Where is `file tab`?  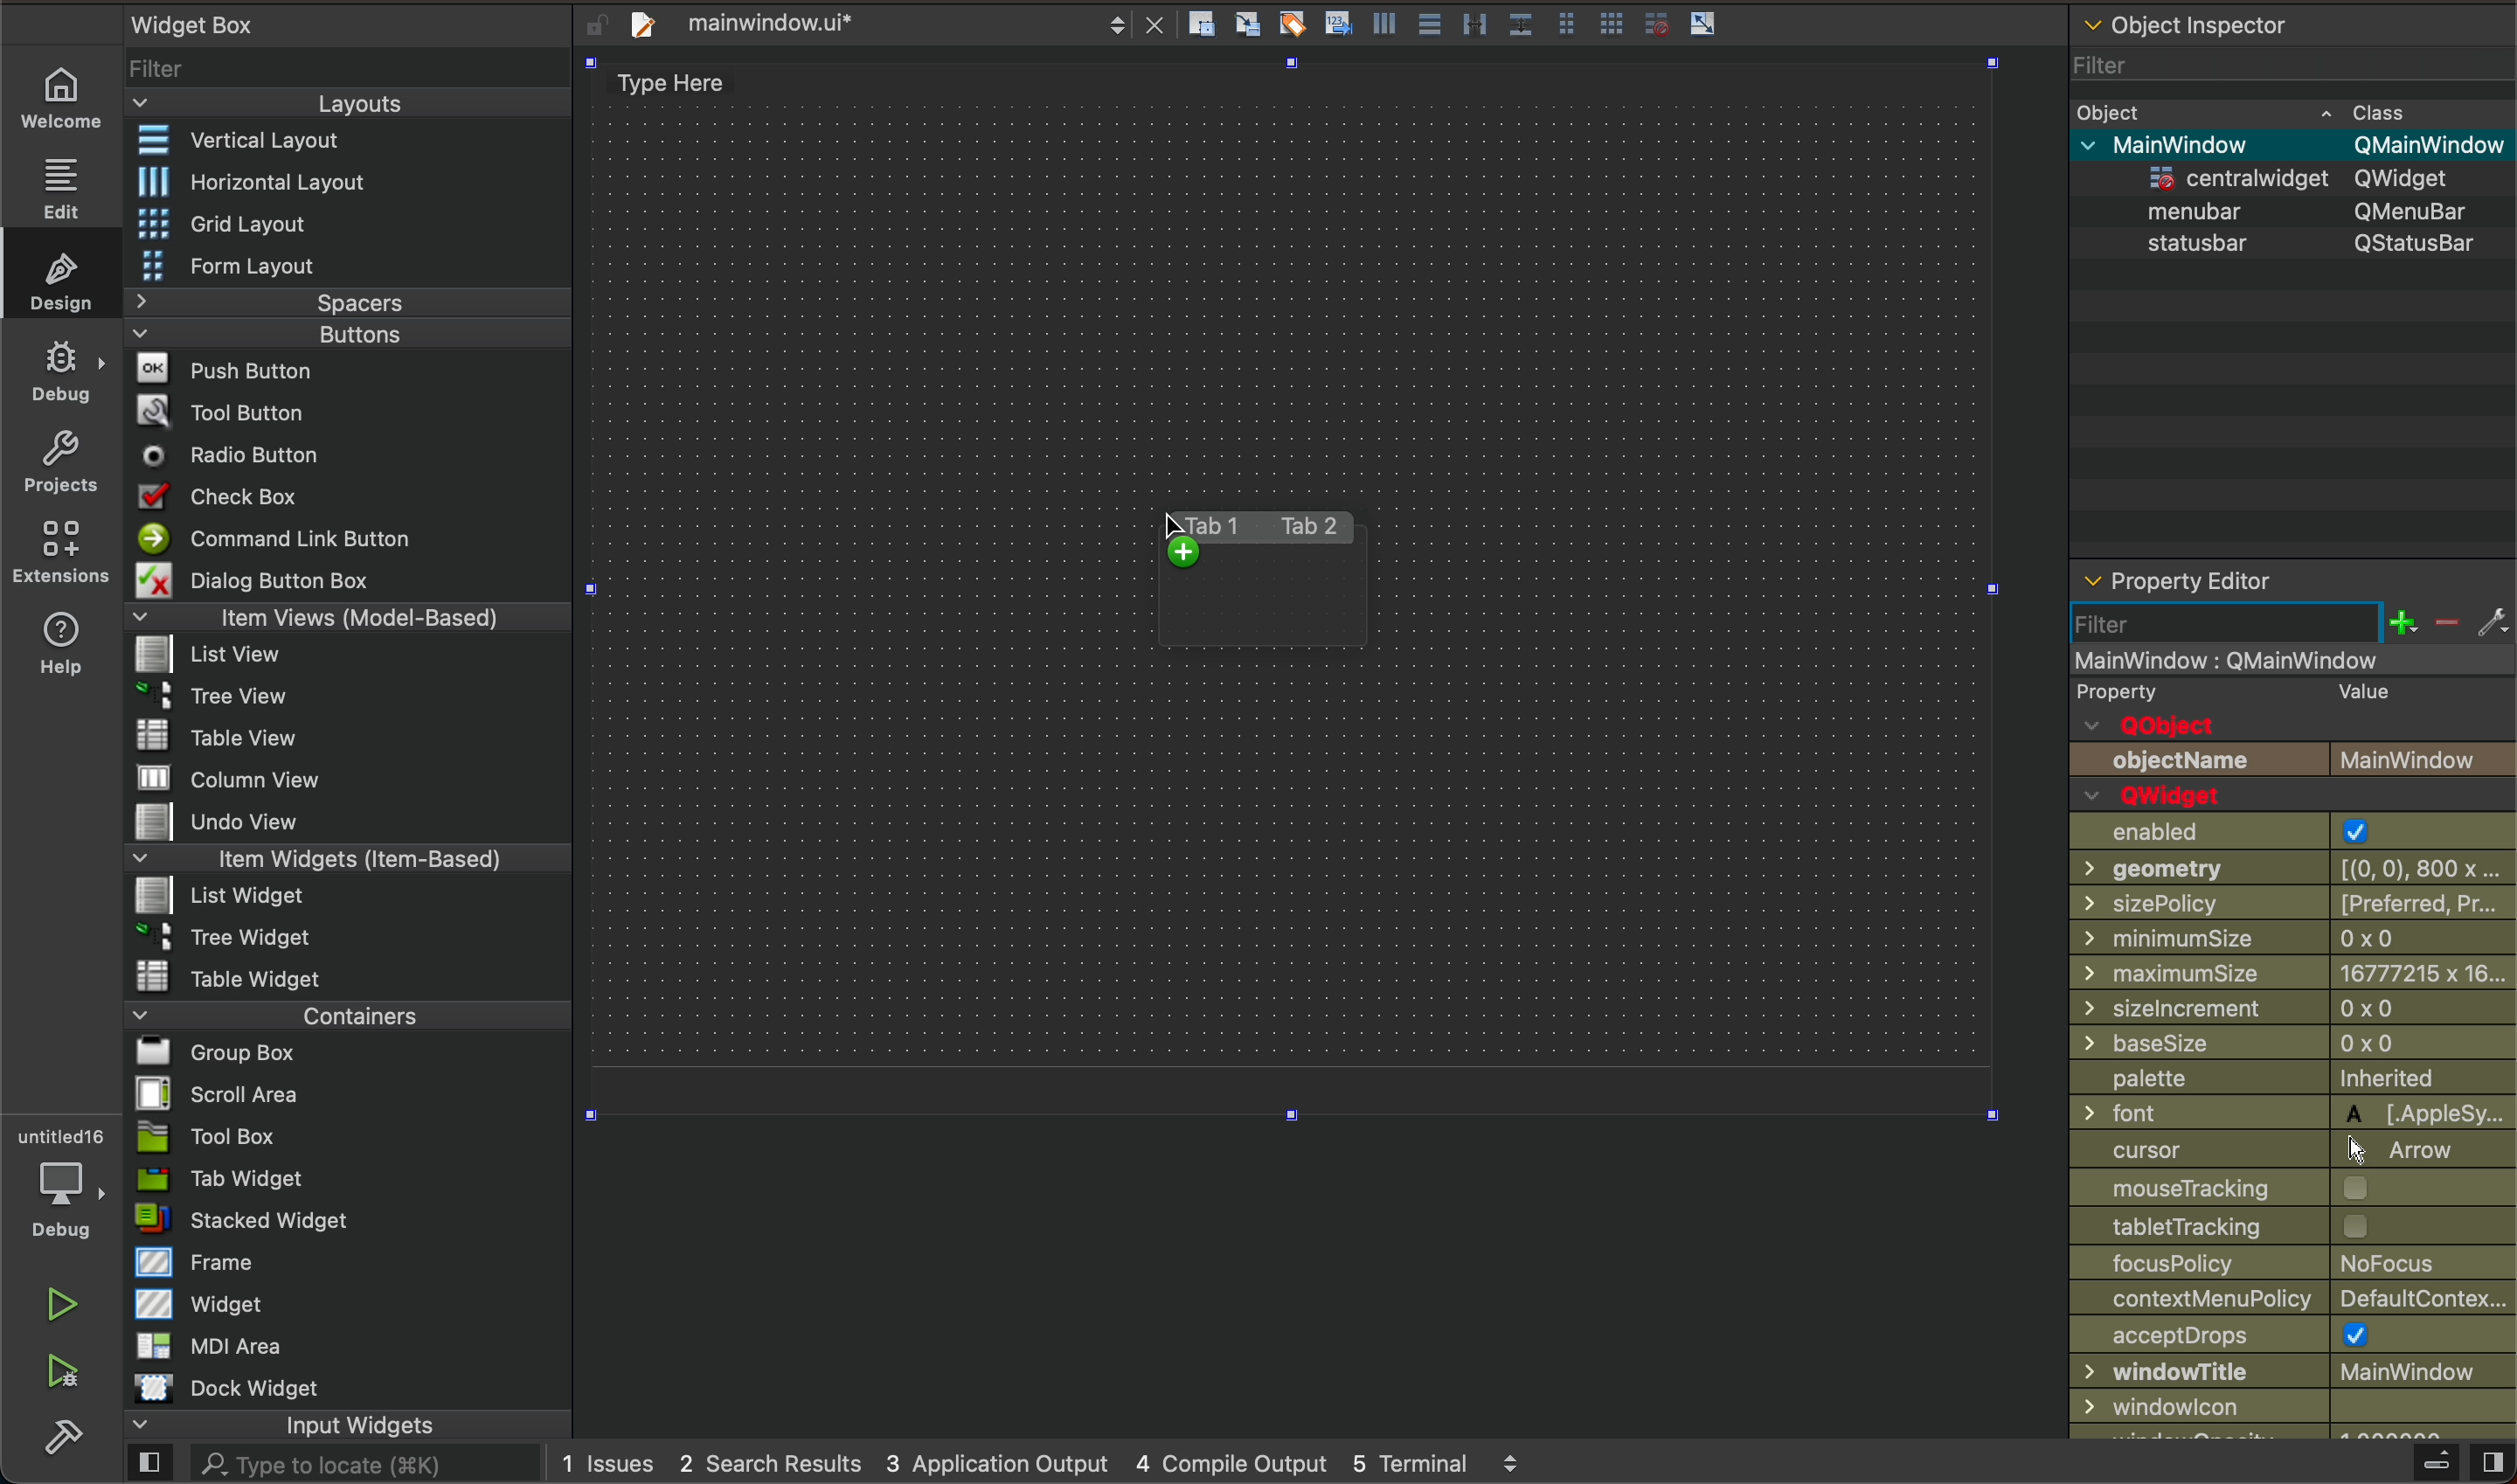
file tab is located at coordinates (886, 24).